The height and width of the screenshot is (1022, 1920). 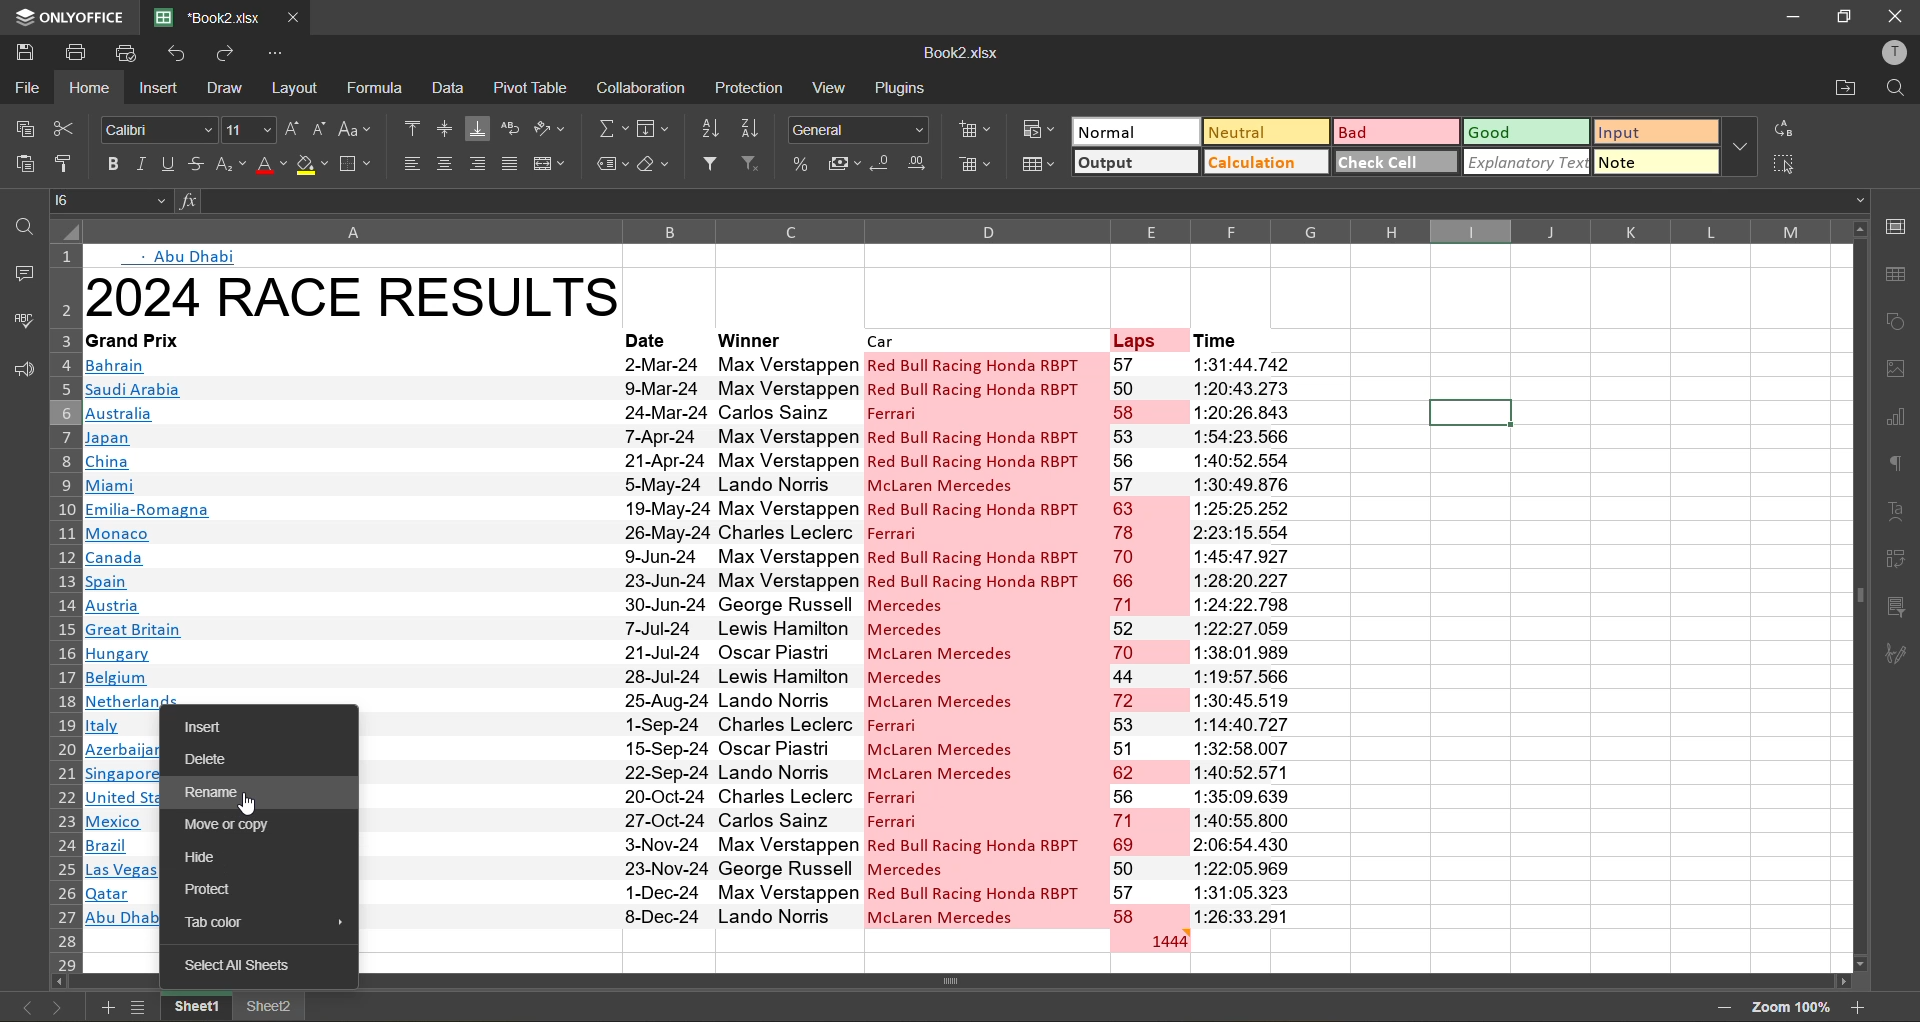 I want to click on protection, so click(x=751, y=89).